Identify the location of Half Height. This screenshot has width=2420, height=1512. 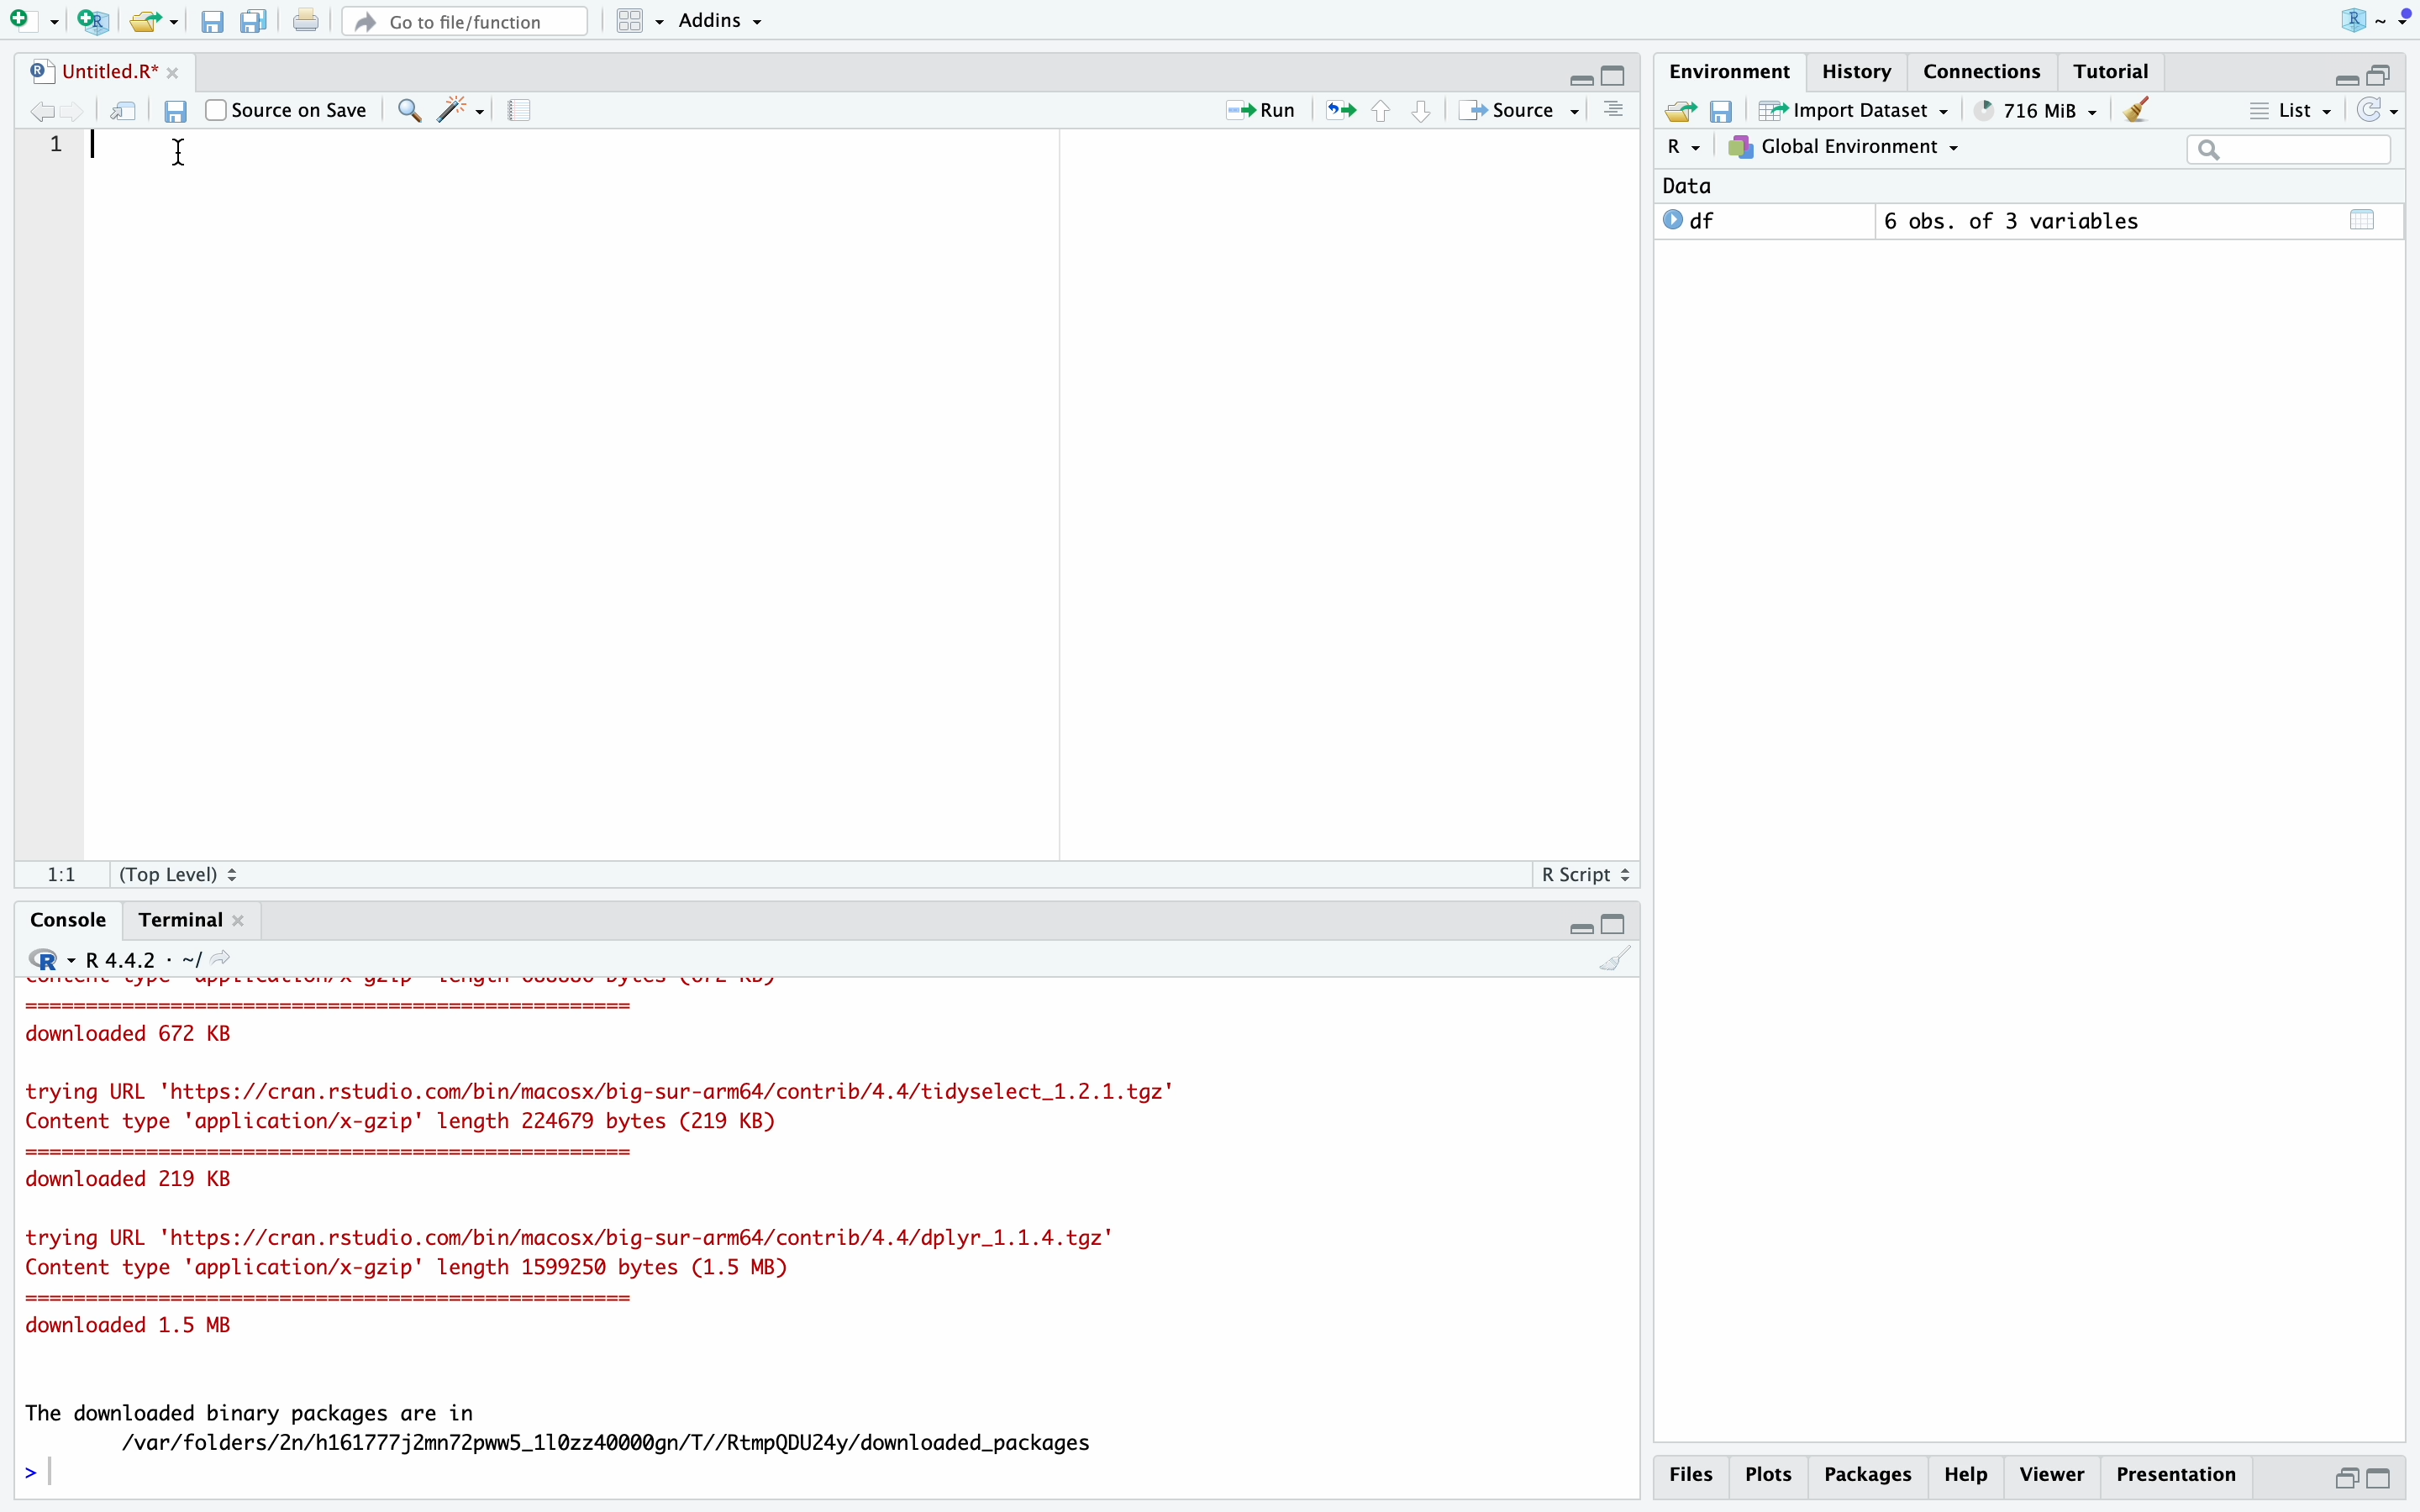
(2385, 73).